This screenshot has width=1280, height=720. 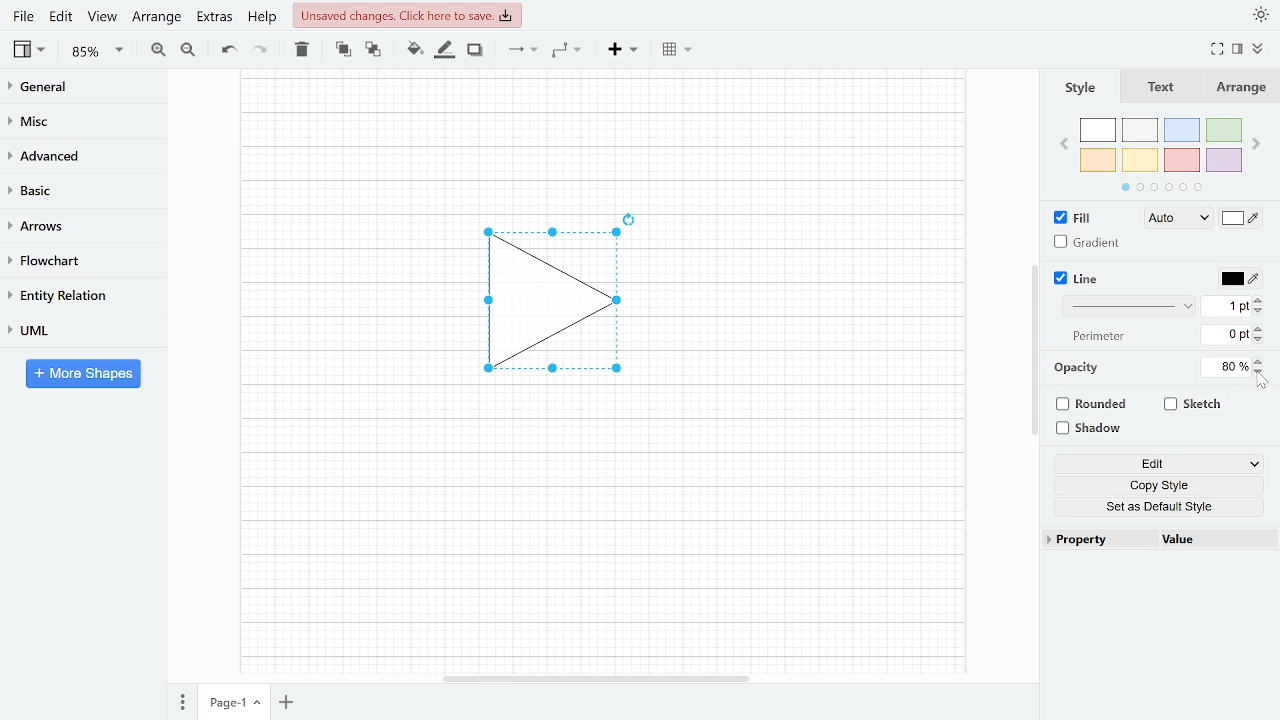 I want to click on UML, so click(x=74, y=330).